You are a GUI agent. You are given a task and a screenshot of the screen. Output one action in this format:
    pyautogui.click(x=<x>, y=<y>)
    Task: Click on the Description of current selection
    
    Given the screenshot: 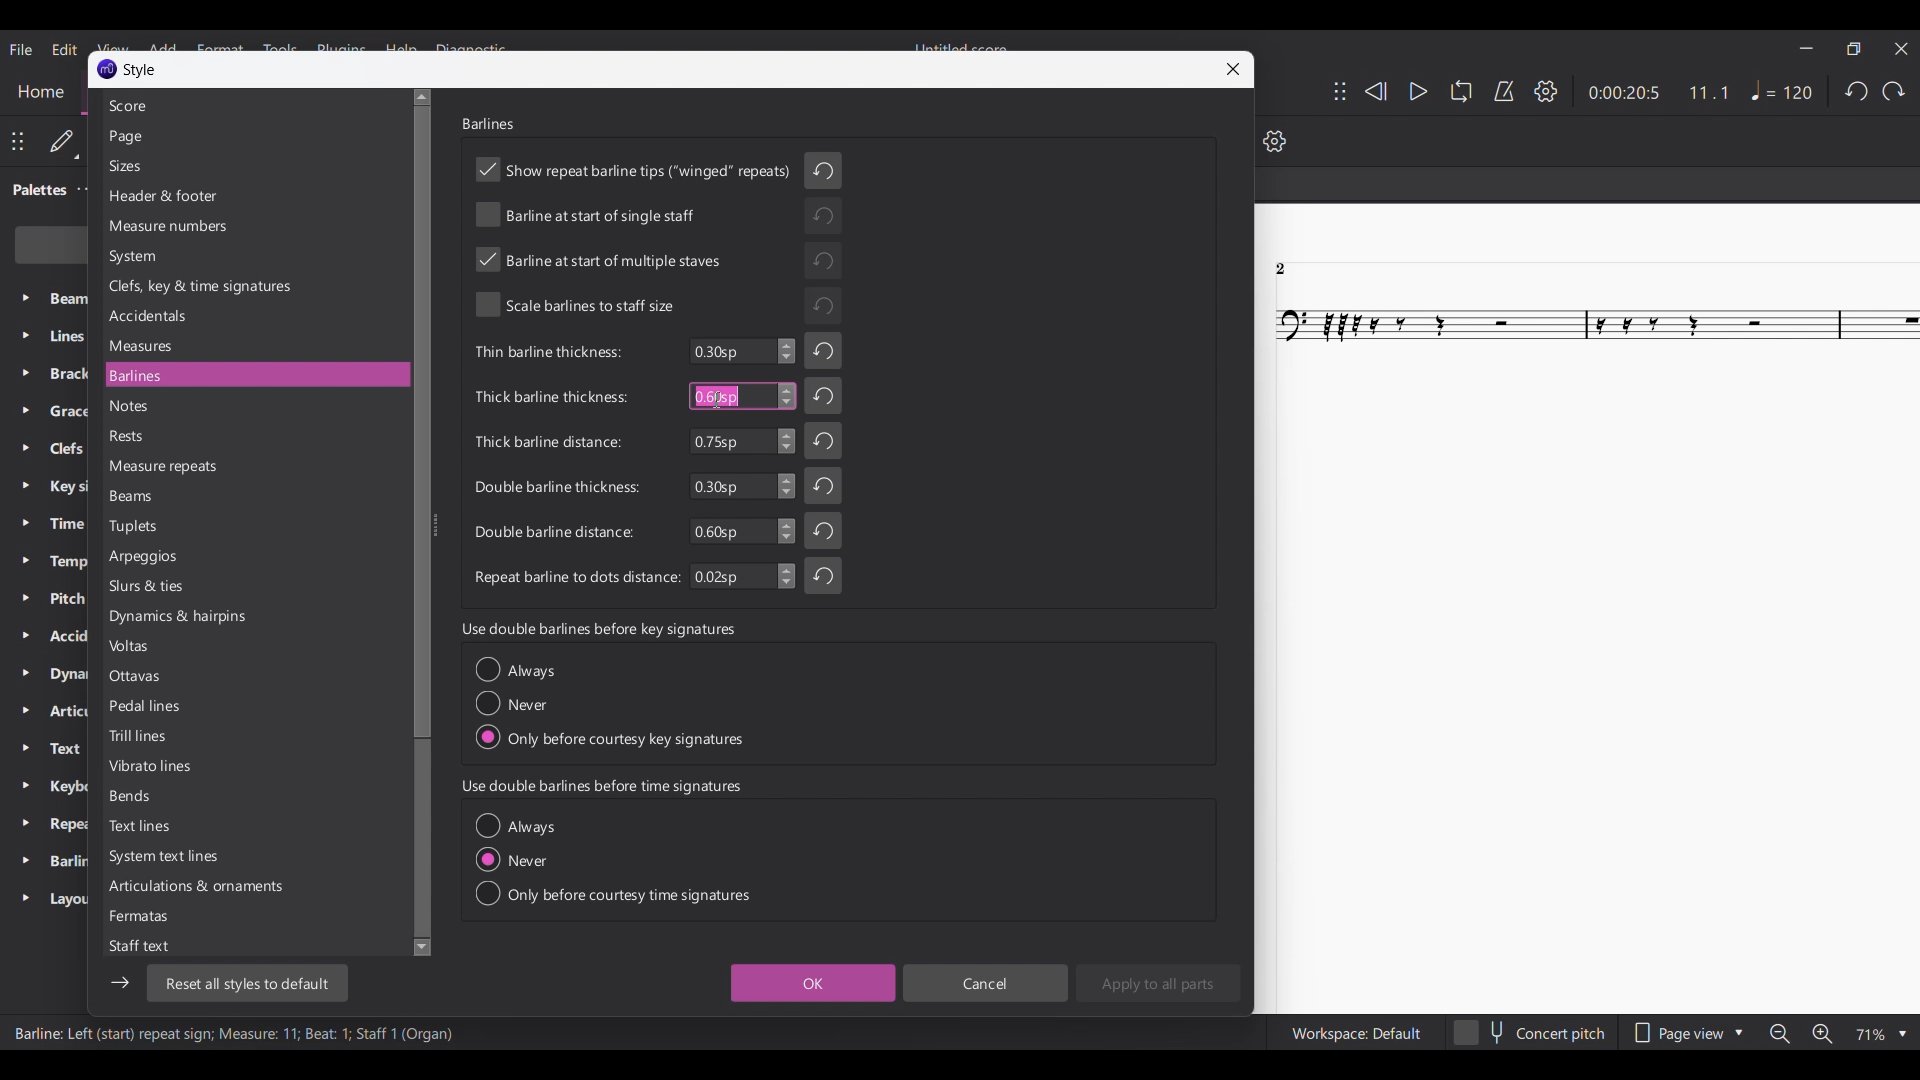 What is the action you would take?
    pyautogui.click(x=235, y=1032)
    